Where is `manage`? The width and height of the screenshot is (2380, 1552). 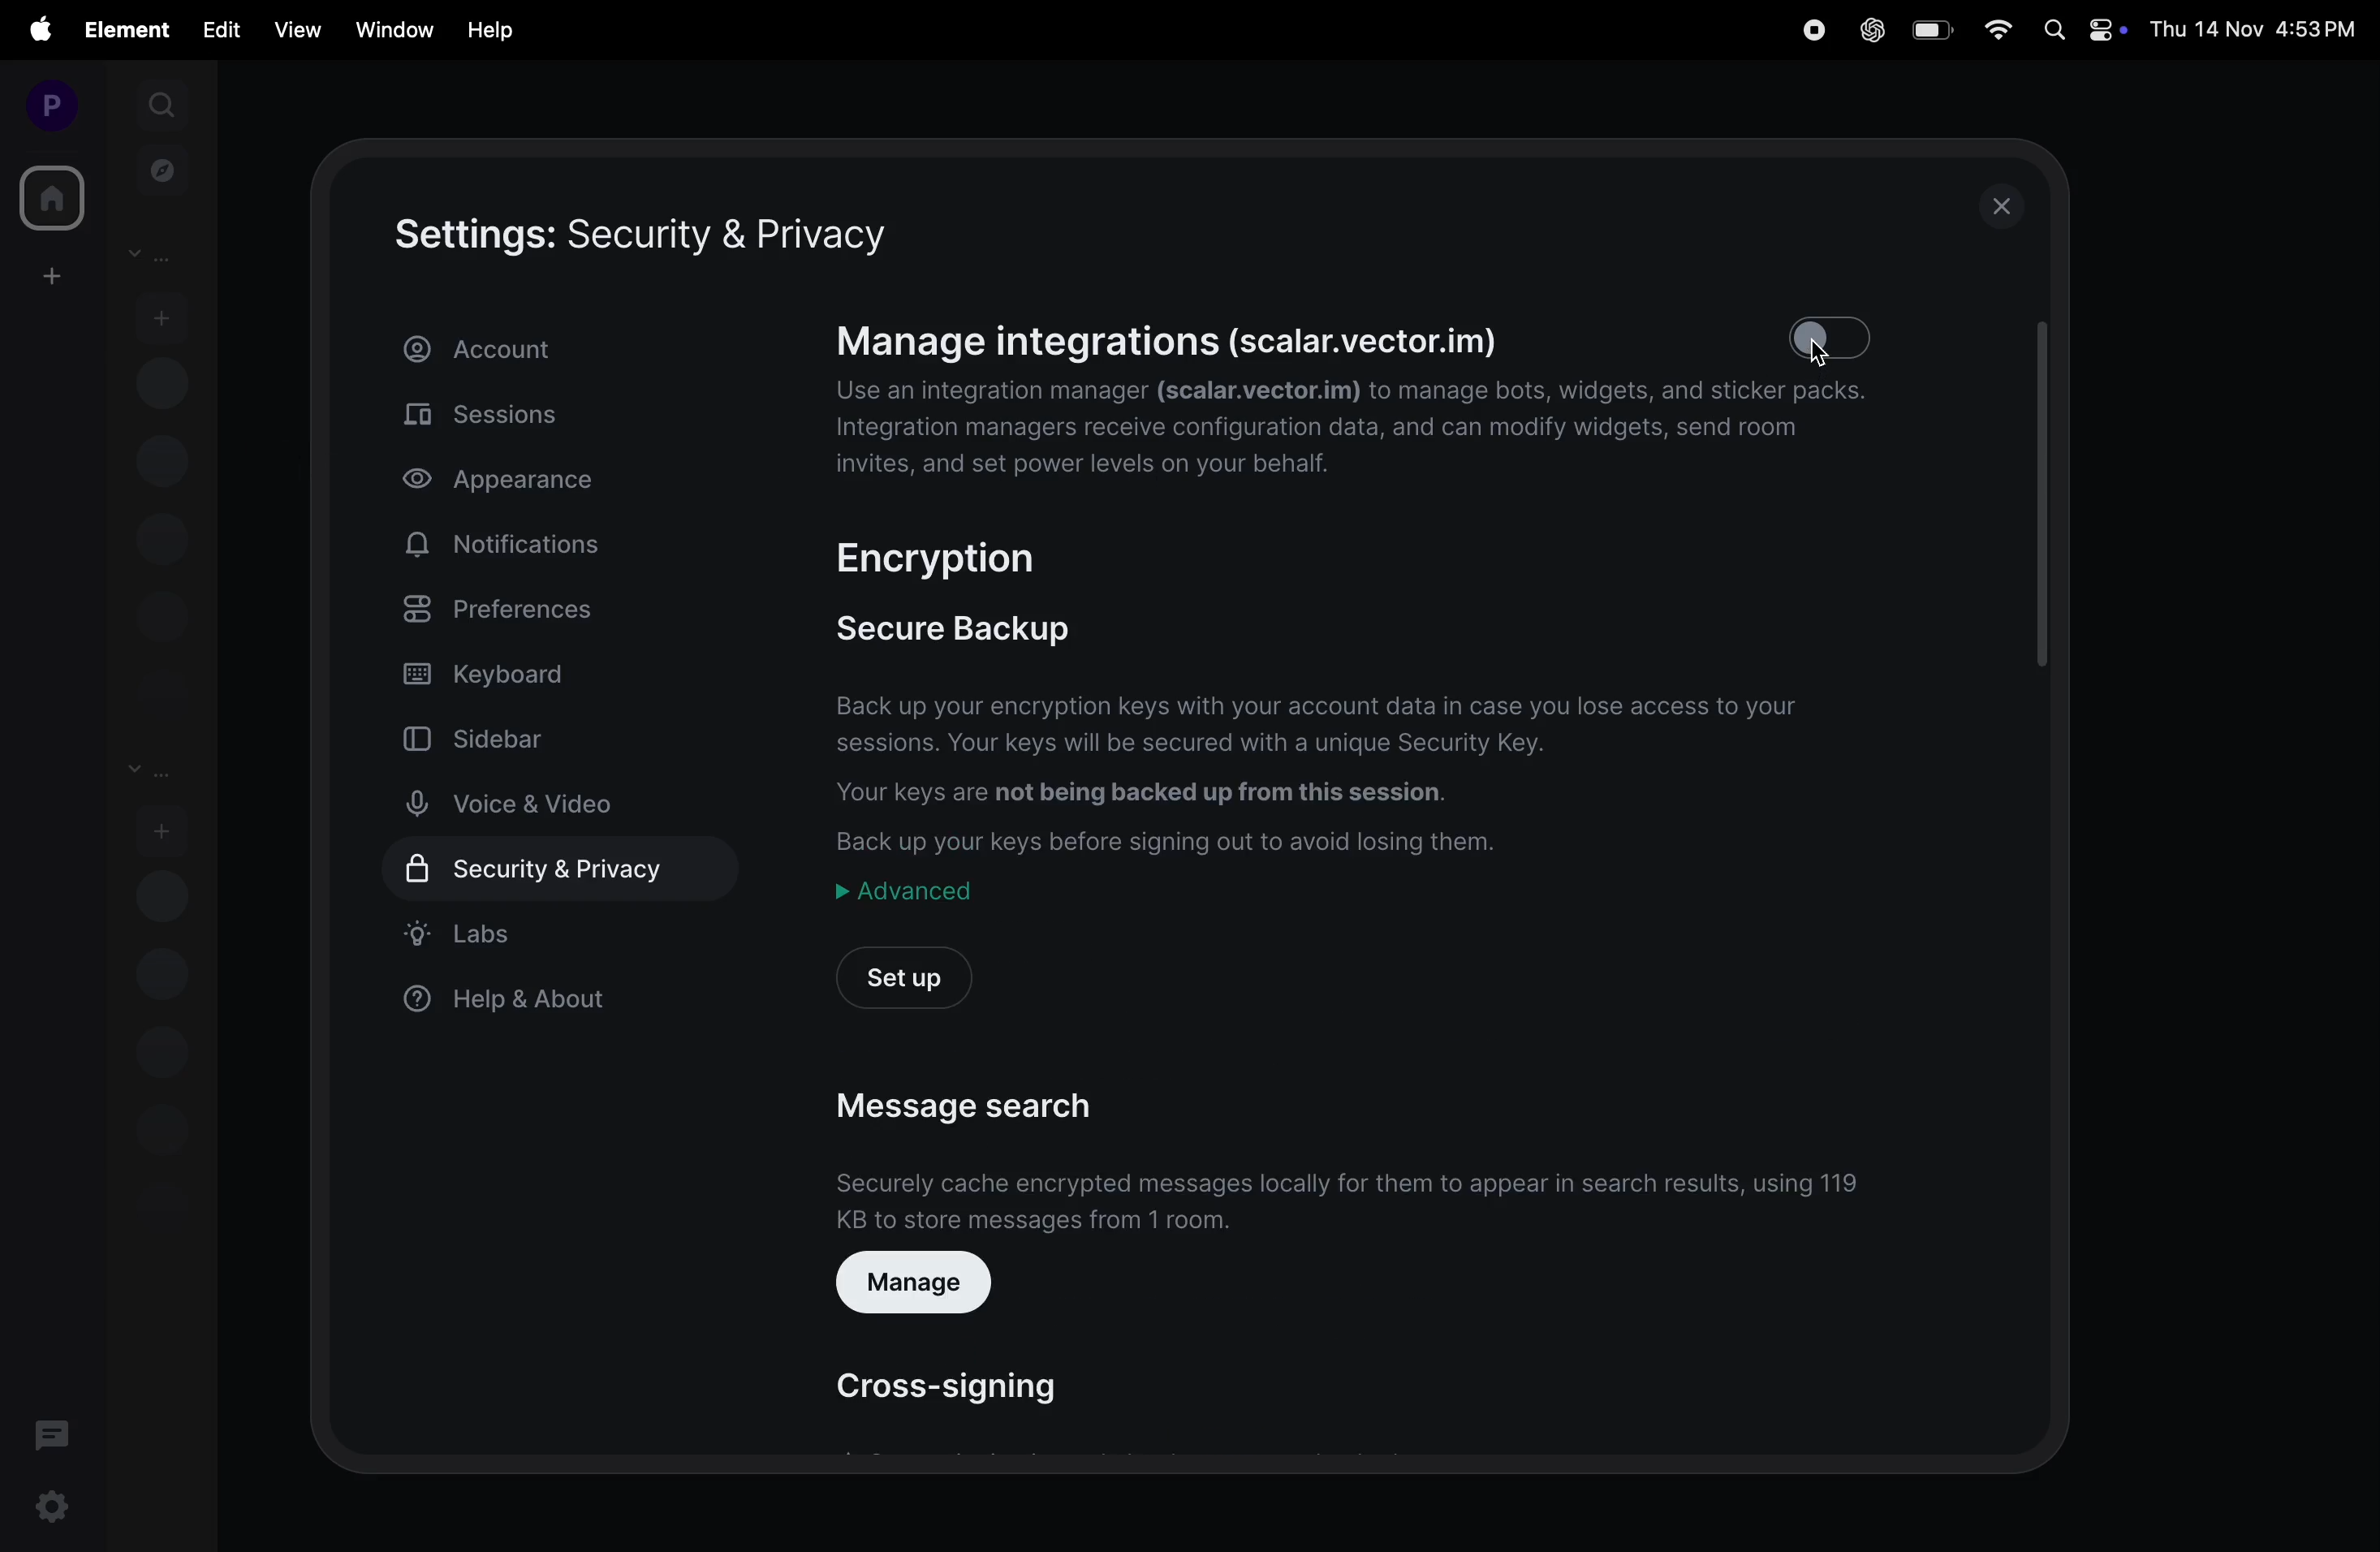
manage is located at coordinates (915, 1282).